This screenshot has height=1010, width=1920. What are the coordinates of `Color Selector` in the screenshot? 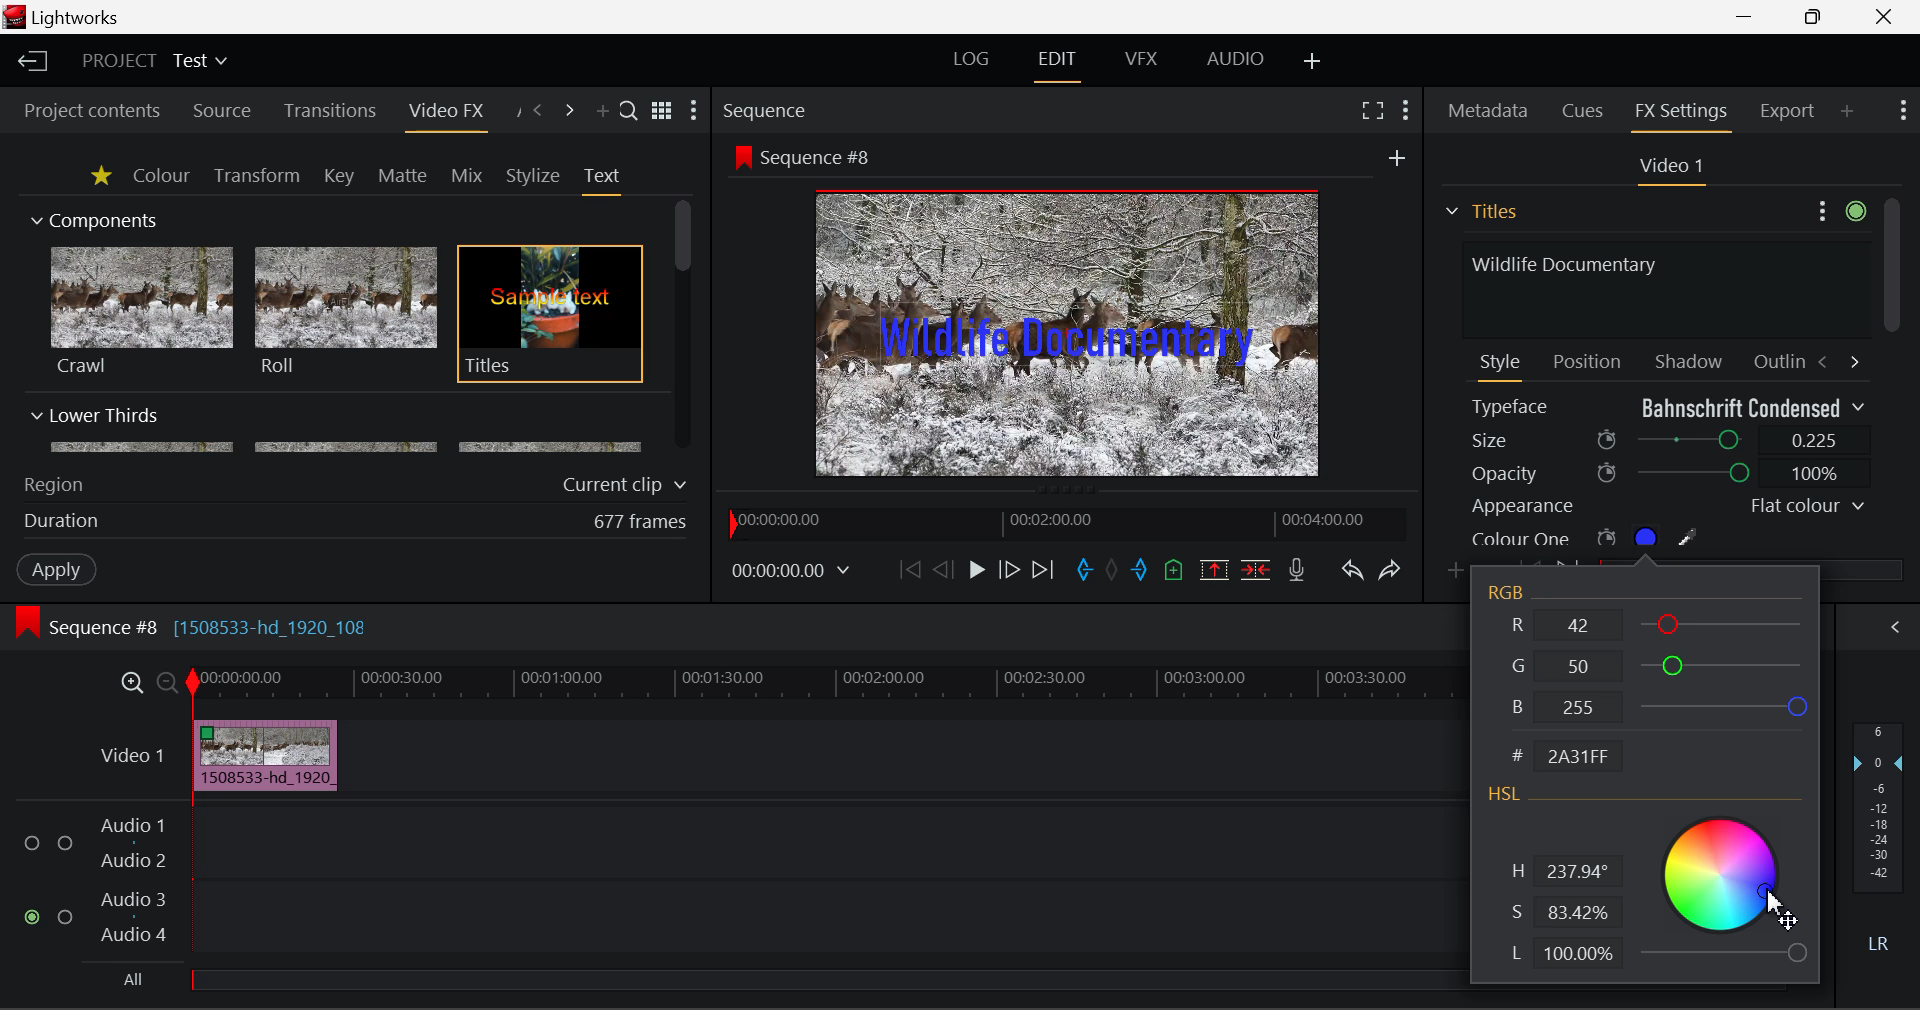 It's located at (1722, 887).